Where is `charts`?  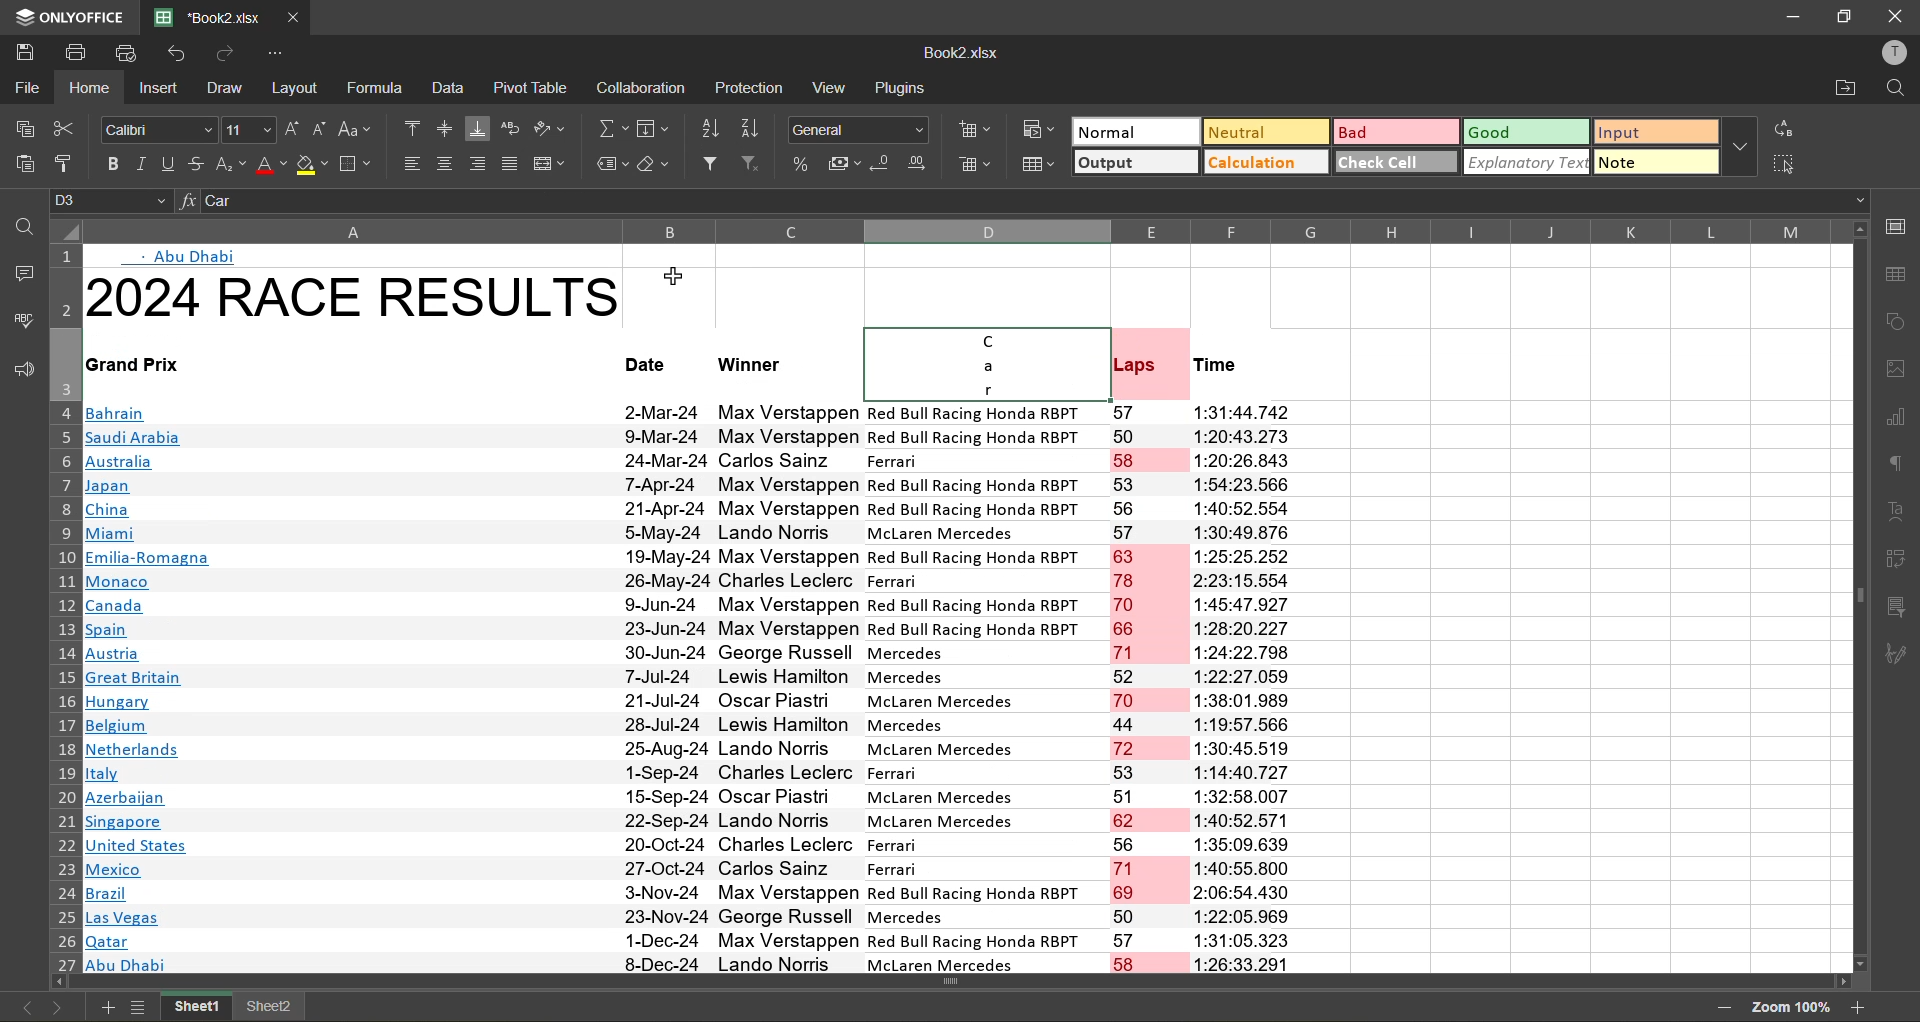
charts is located at coordinates (1900, 420).